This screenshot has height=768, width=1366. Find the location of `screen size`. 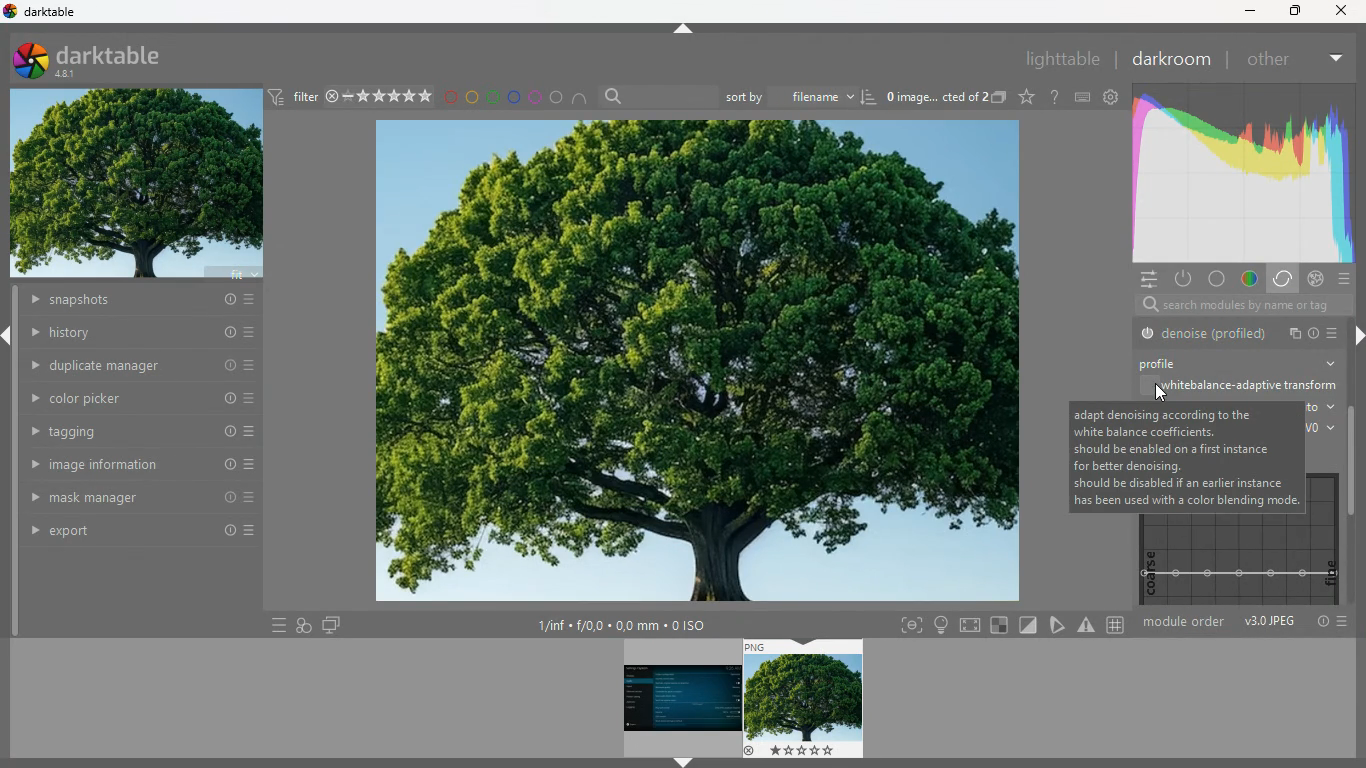

screen size is located at coordinates (971, 624).